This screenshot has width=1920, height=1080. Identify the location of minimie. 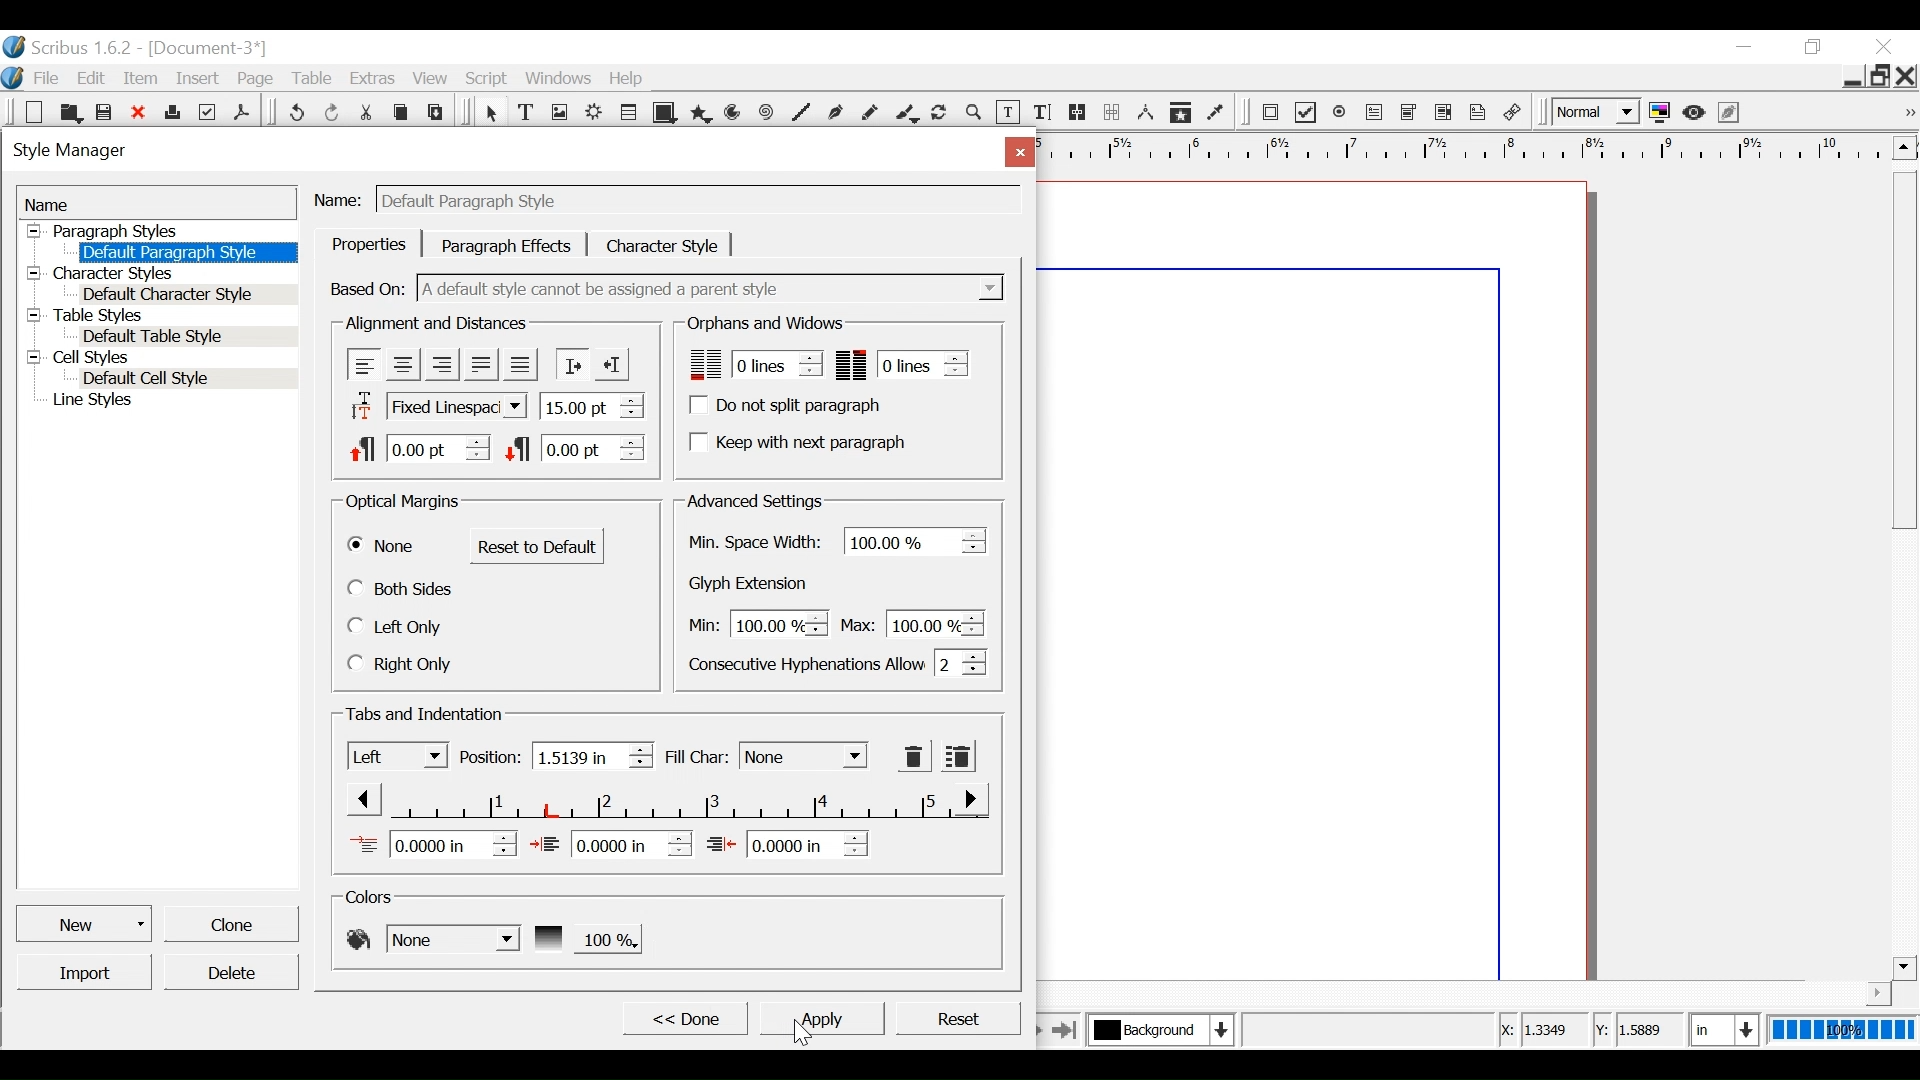
(1851, 75).